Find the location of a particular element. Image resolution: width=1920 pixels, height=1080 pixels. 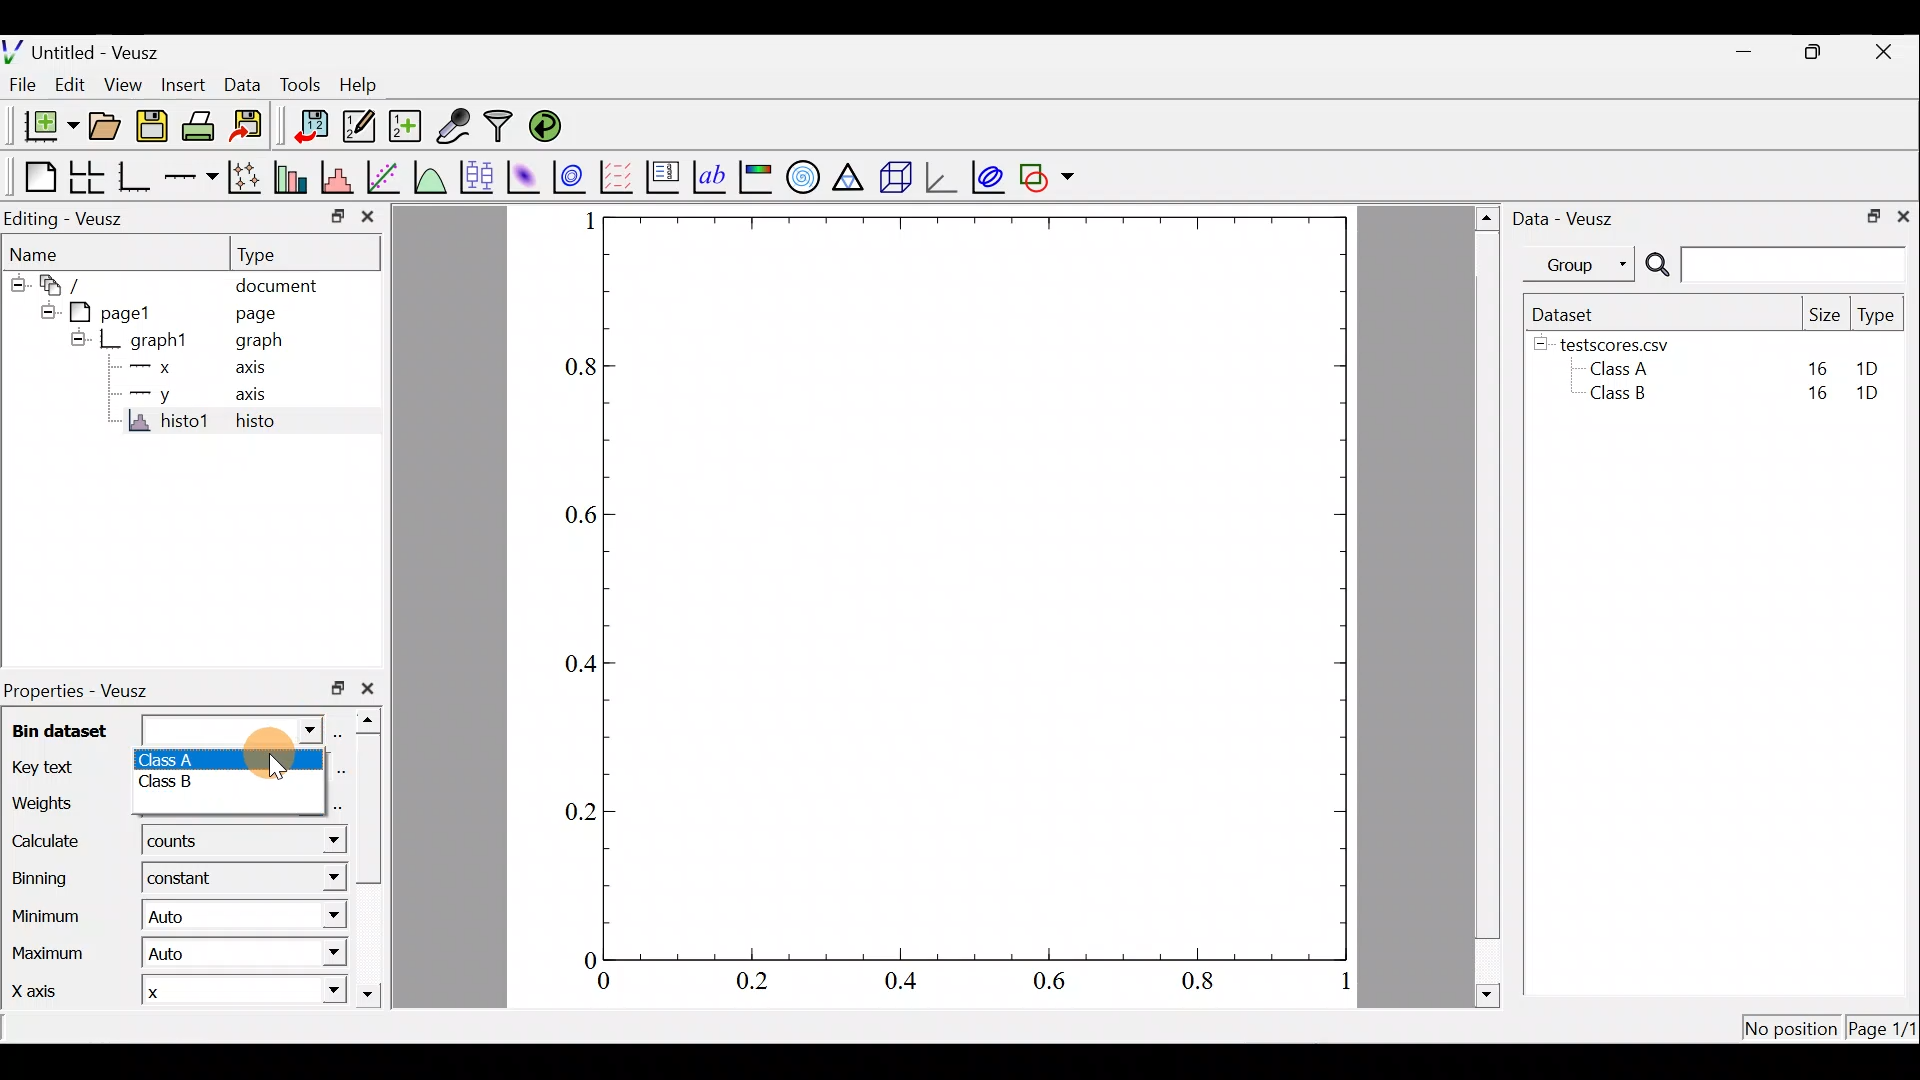

0.6 is located at coordinates (575, 513).